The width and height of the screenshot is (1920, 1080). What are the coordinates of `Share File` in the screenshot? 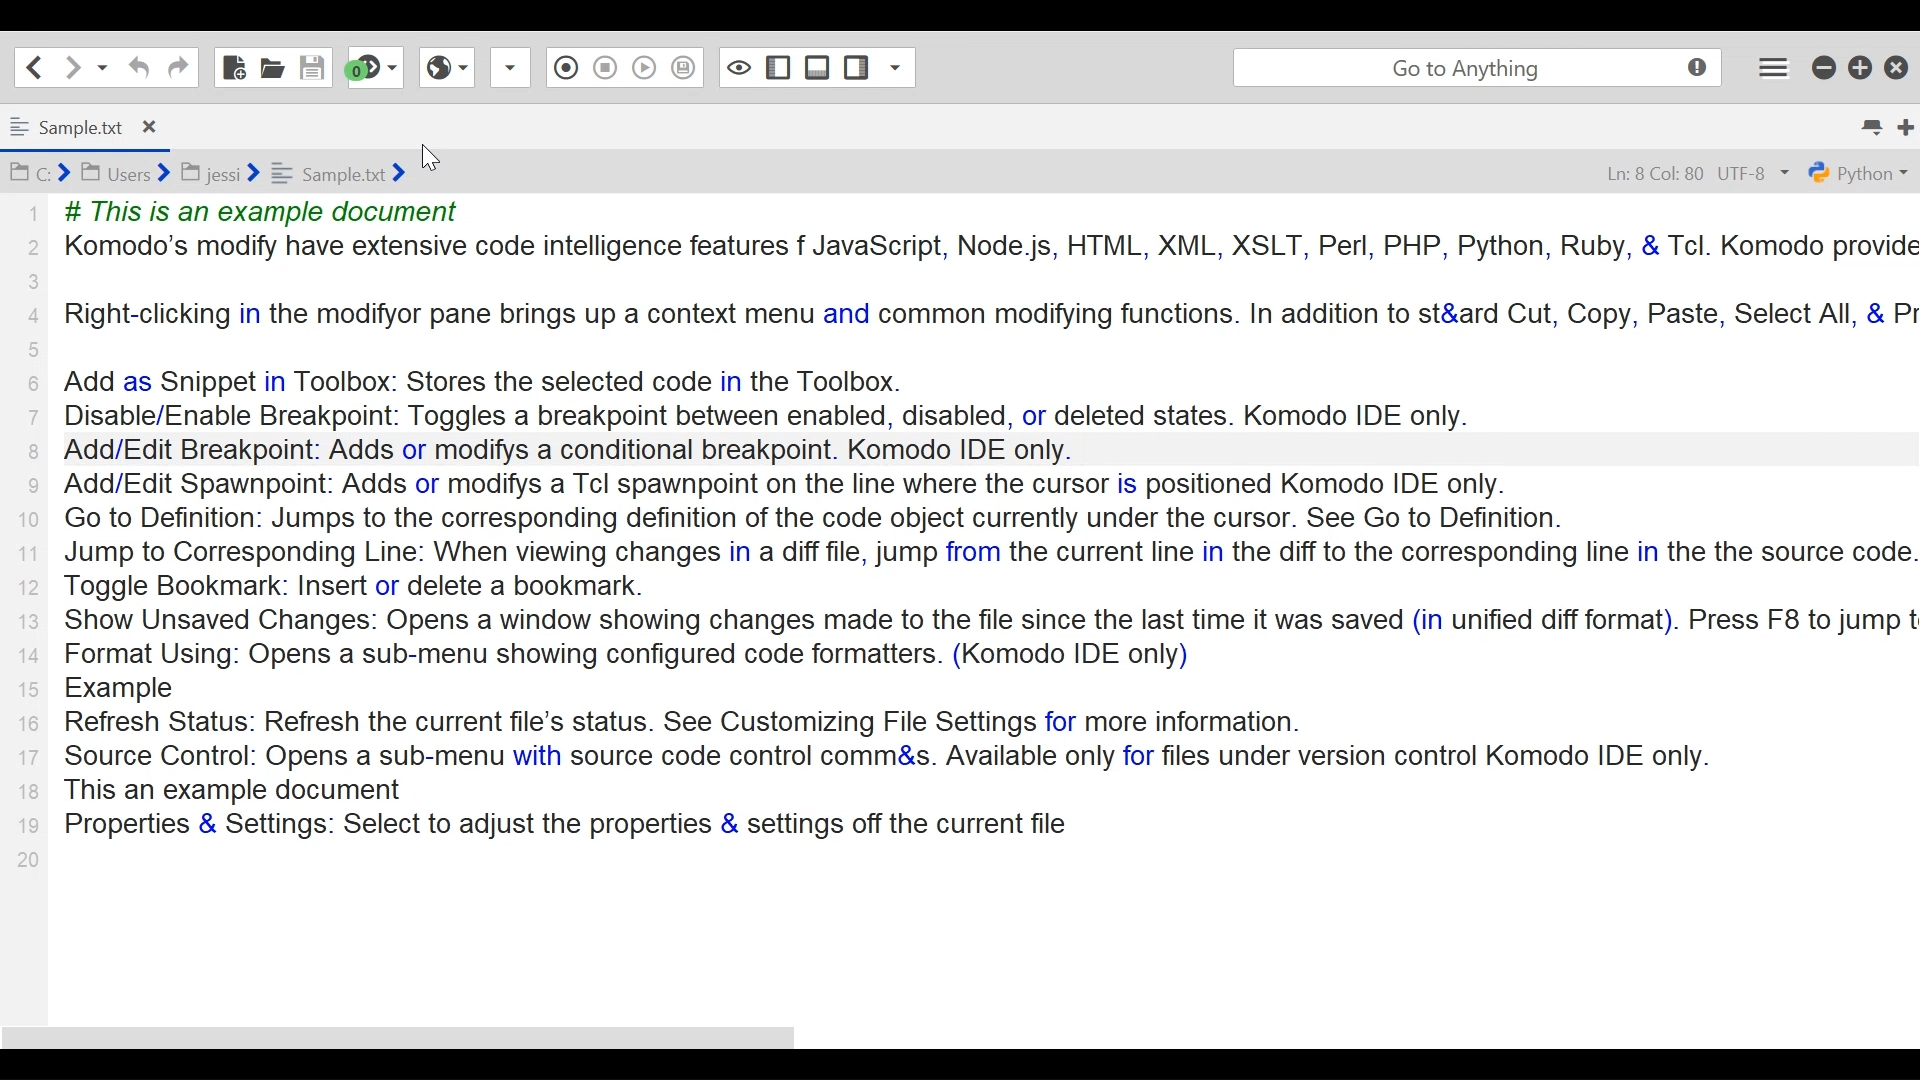 It's located at (897, 69).